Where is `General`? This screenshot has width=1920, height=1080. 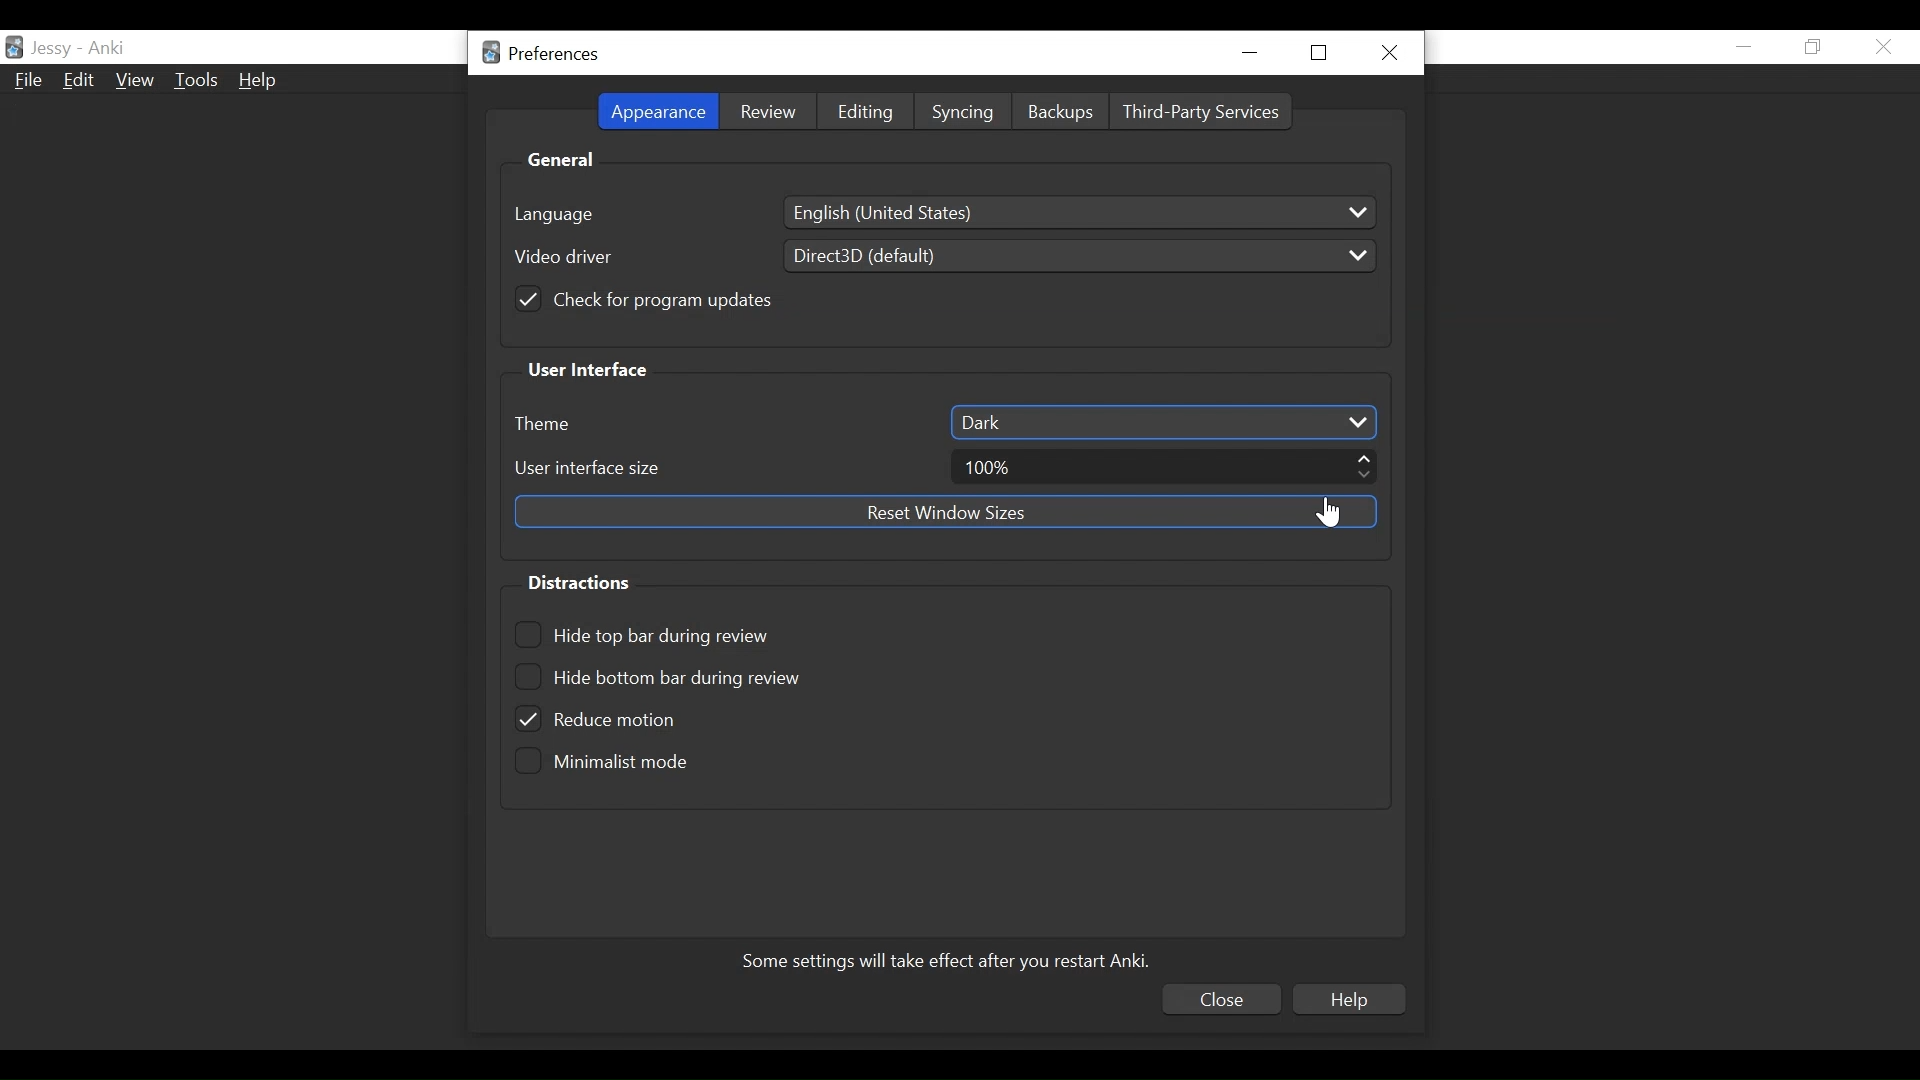
General is located at coordinates (559, 158).